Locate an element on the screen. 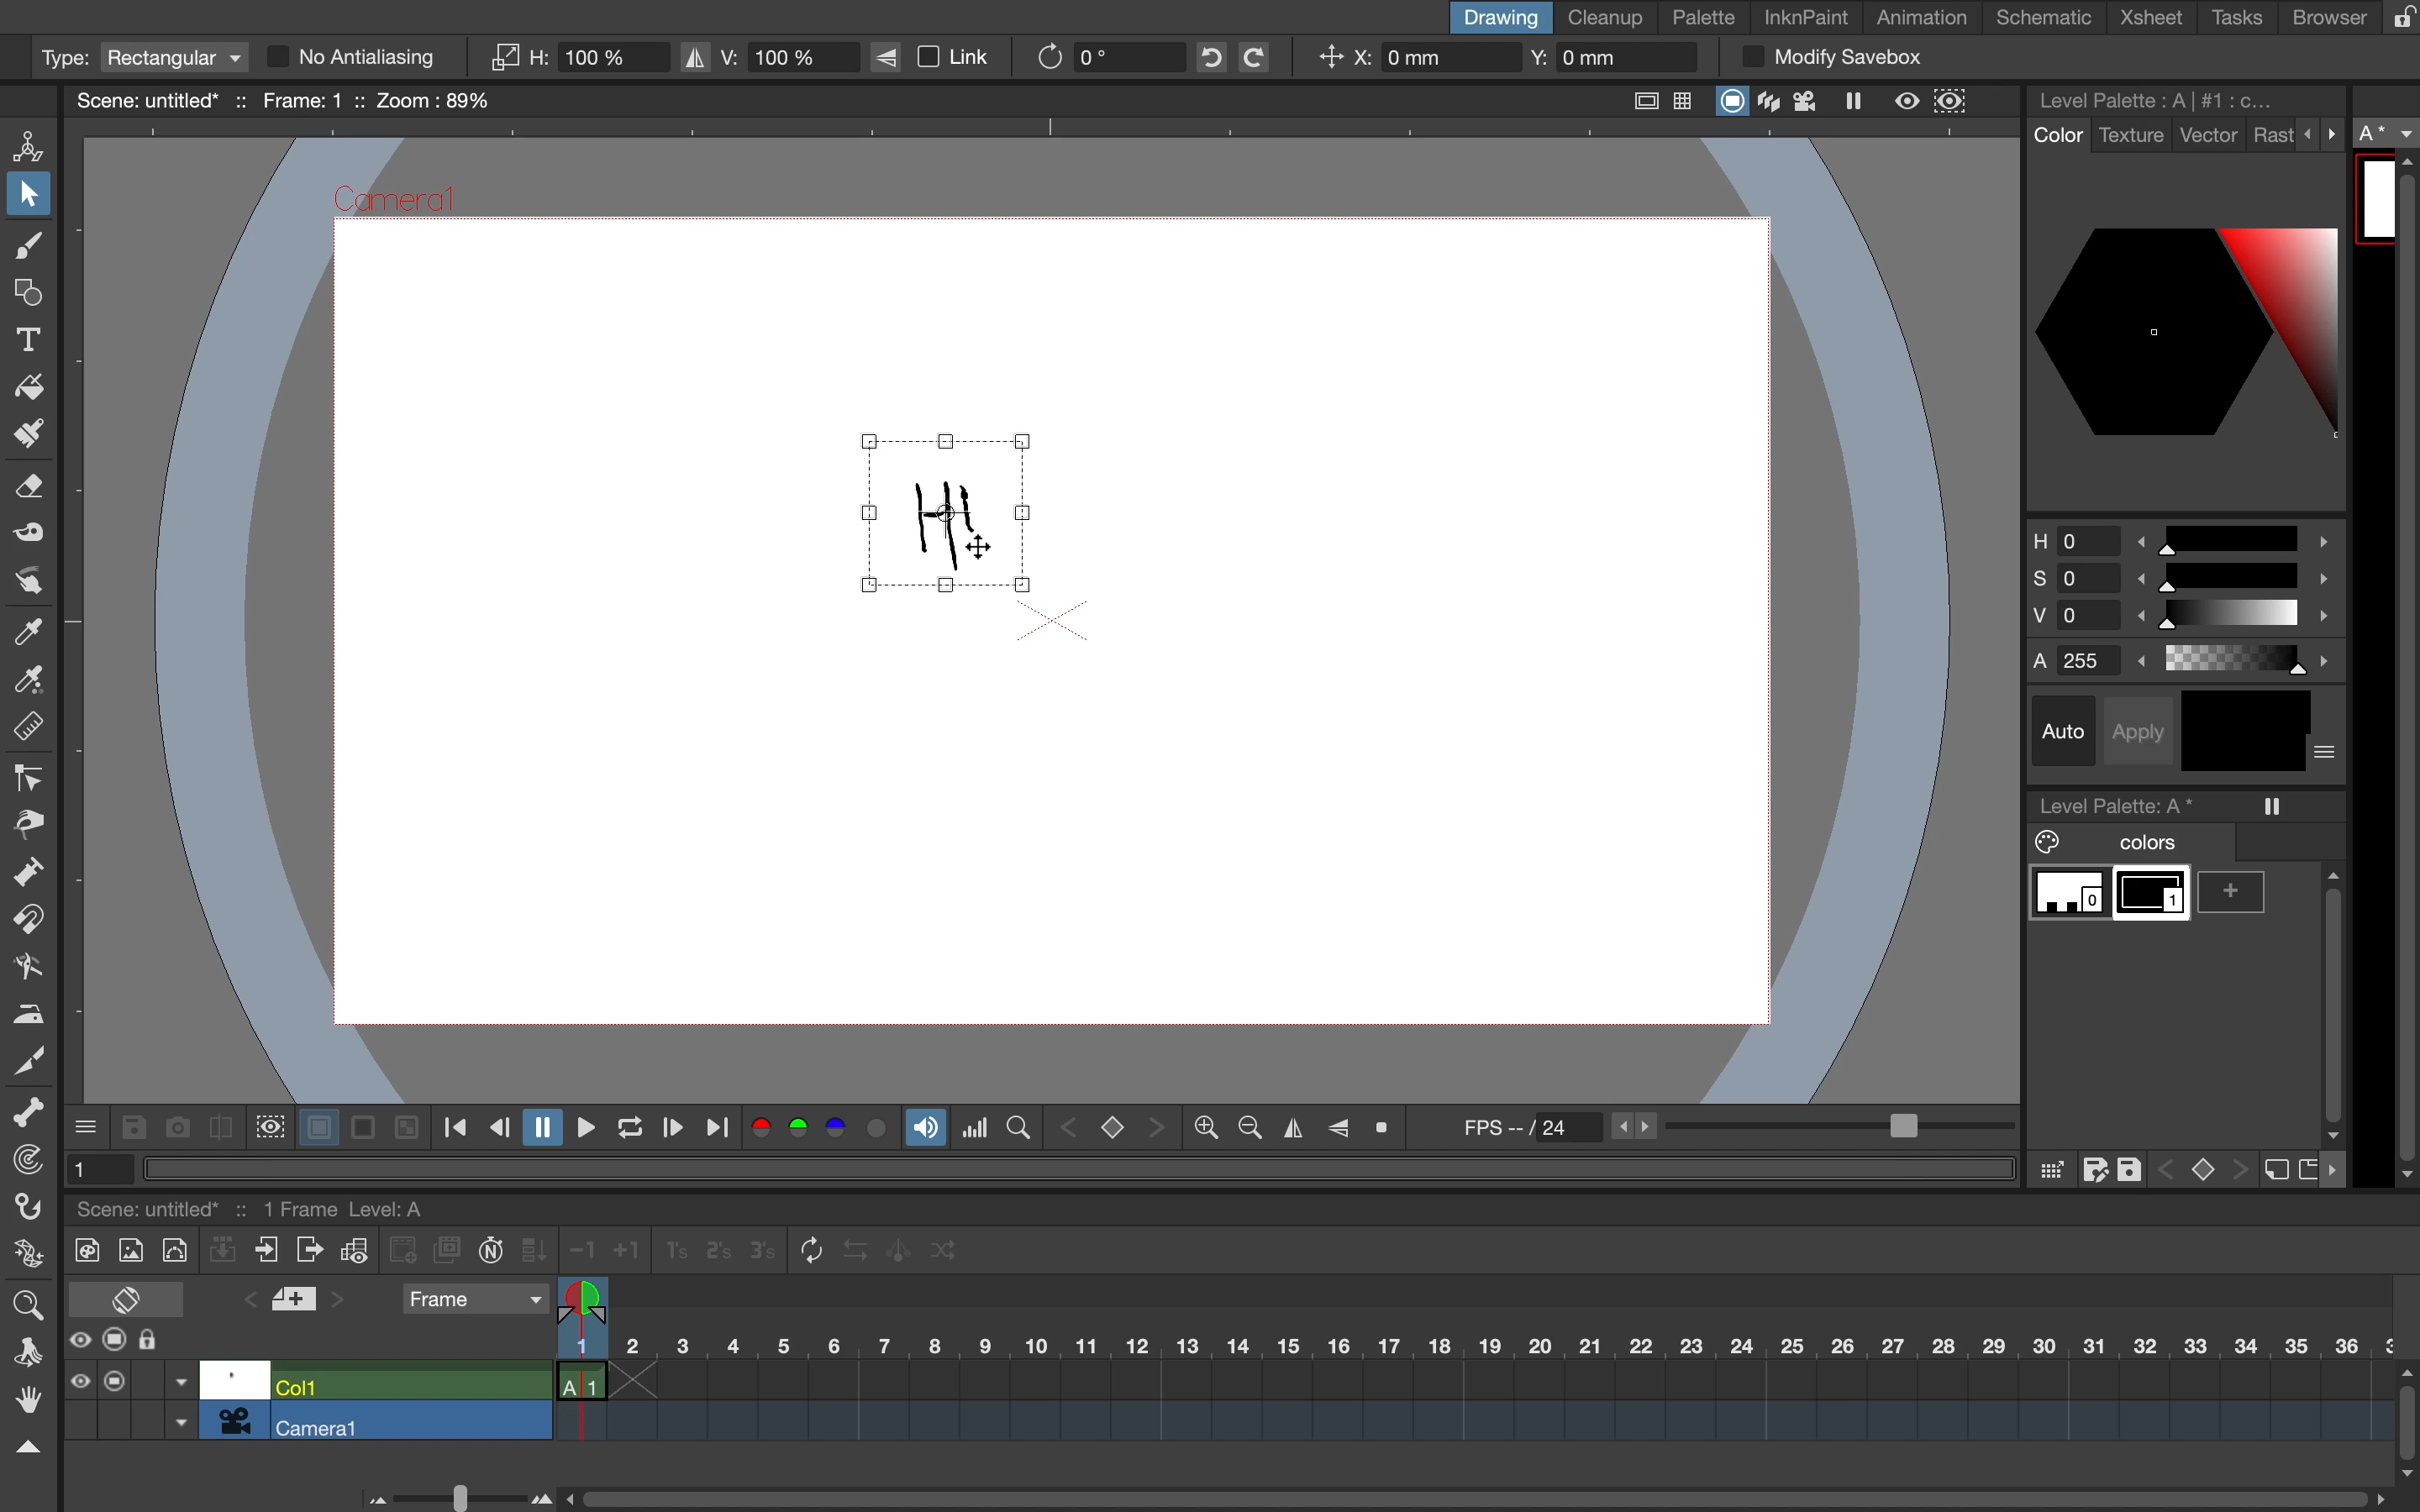 This screenshot has height=1512, width=2420. drawing is located at coordinates (1498, 17).